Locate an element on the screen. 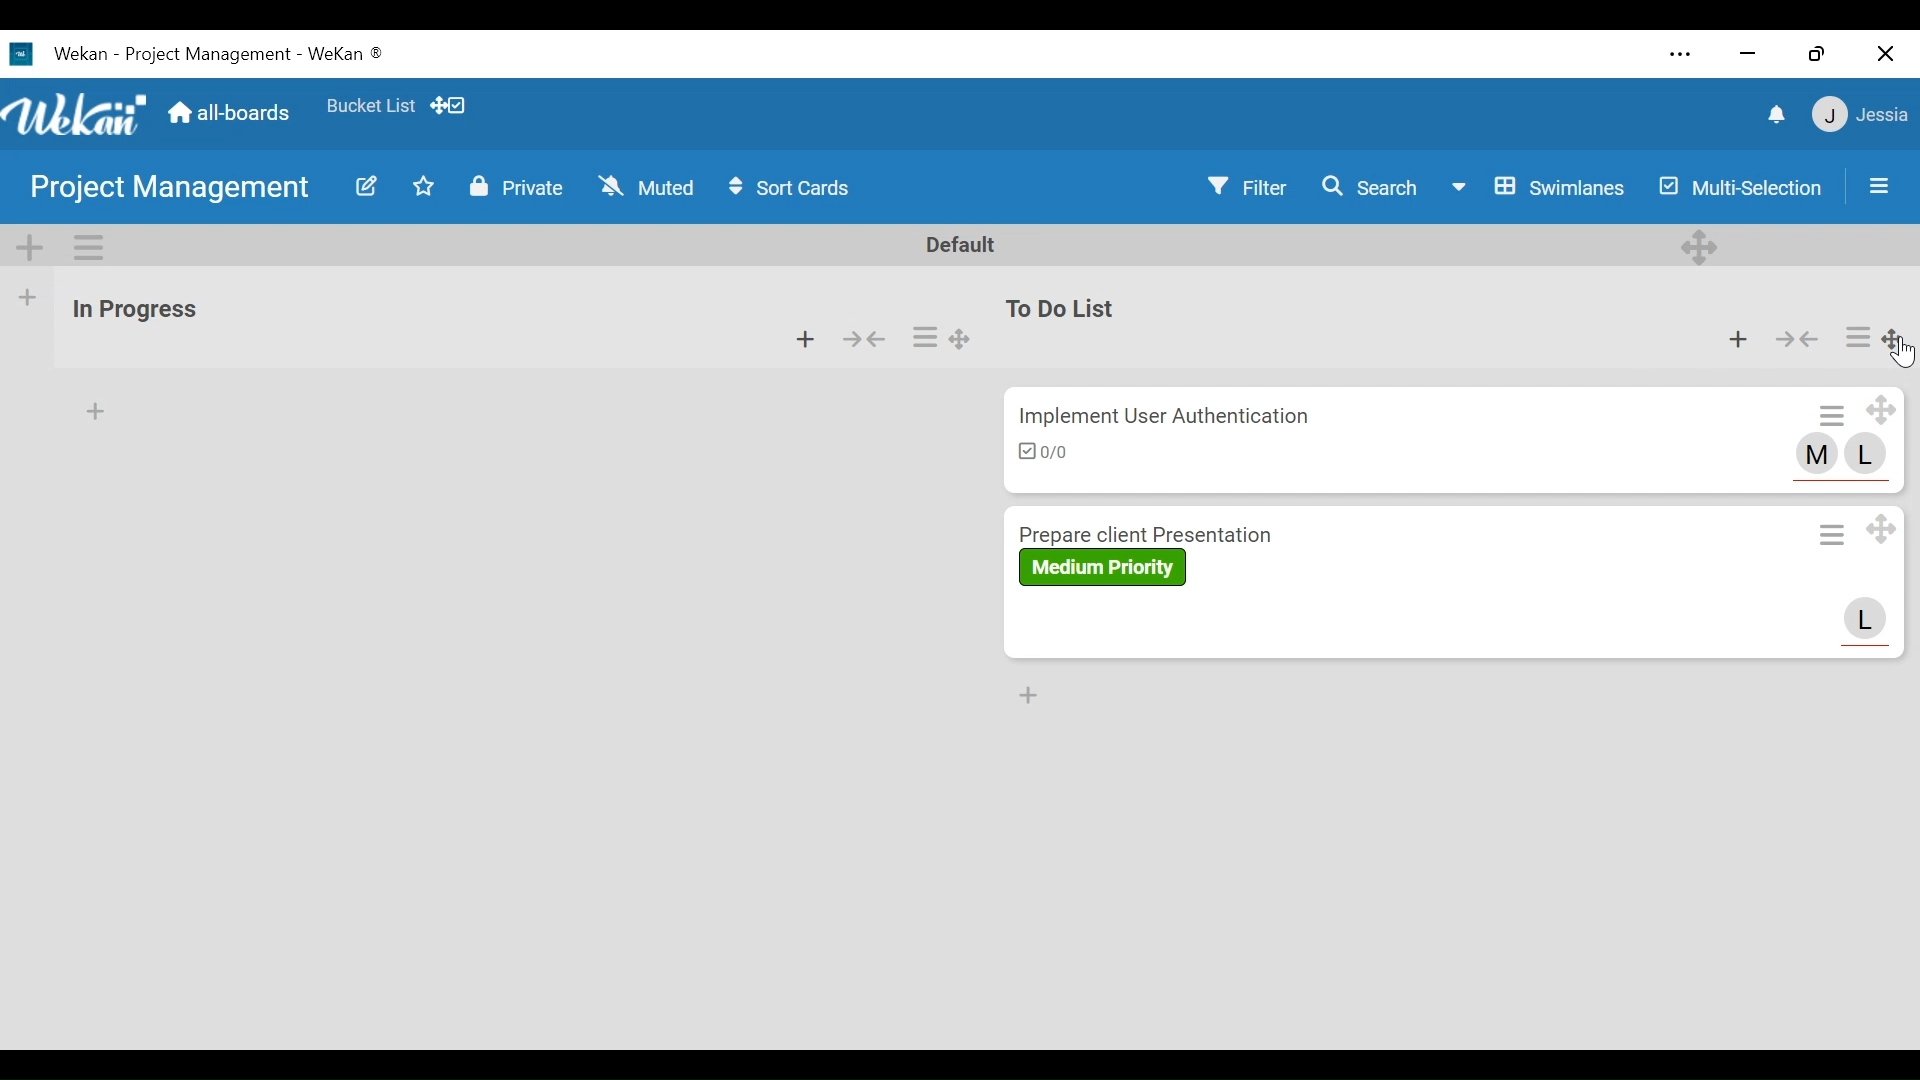 The image size is (1920, 1080). Card Actions is located at coordinates (1834, 413).